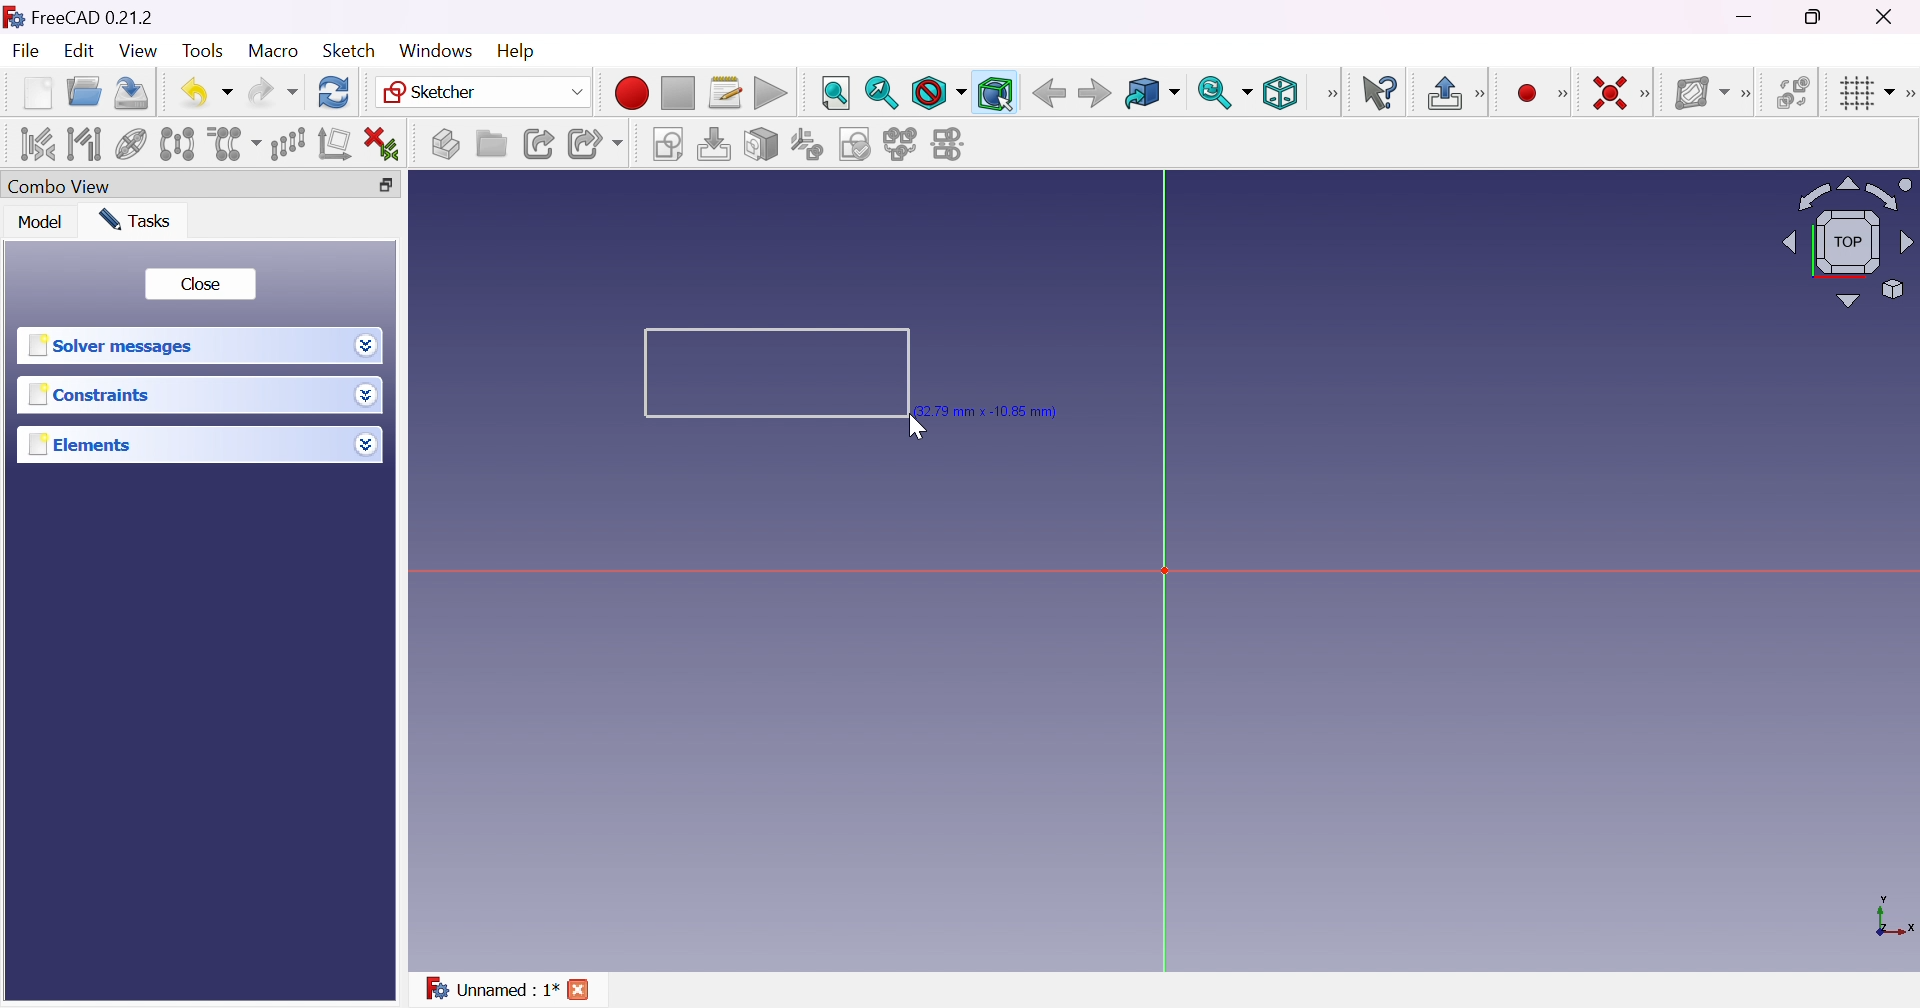  I want to click on Execute macro, so click(771, 94).